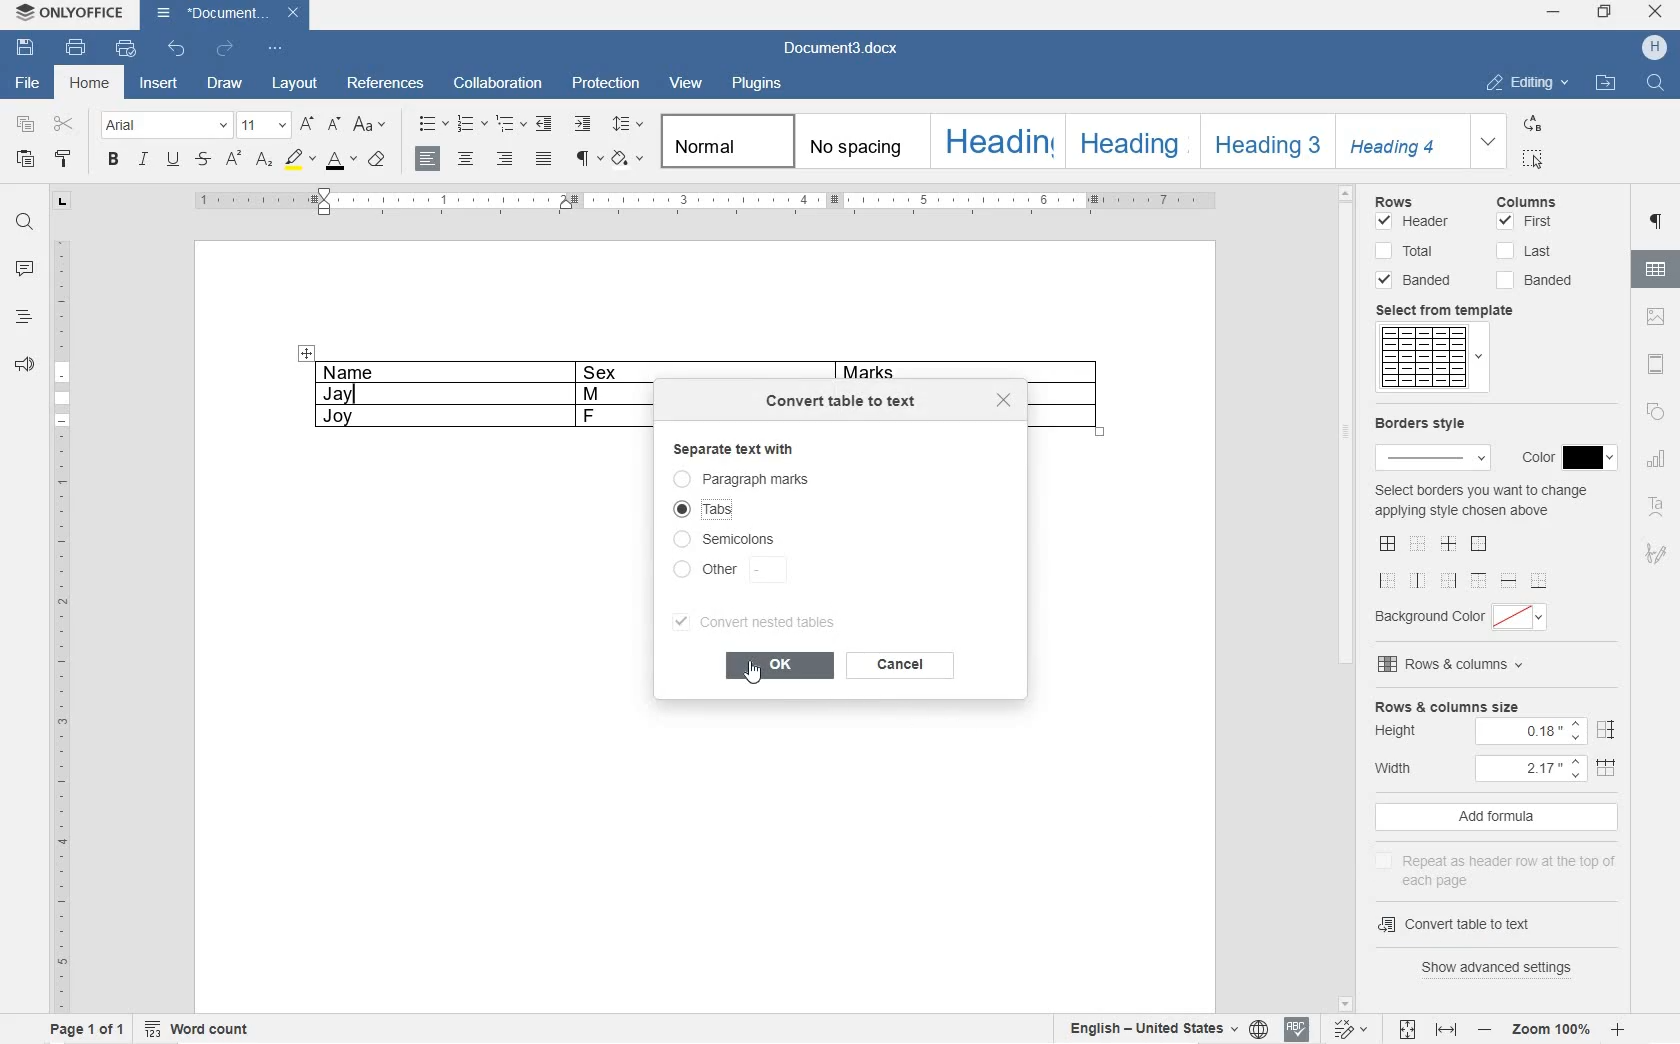 Image resolution: width=1680 pixels, height=1044 pixels. What do you see at coordinates (1420, 280) in the screenshot?
I see `Blended` at bounding box center [1420, 280].